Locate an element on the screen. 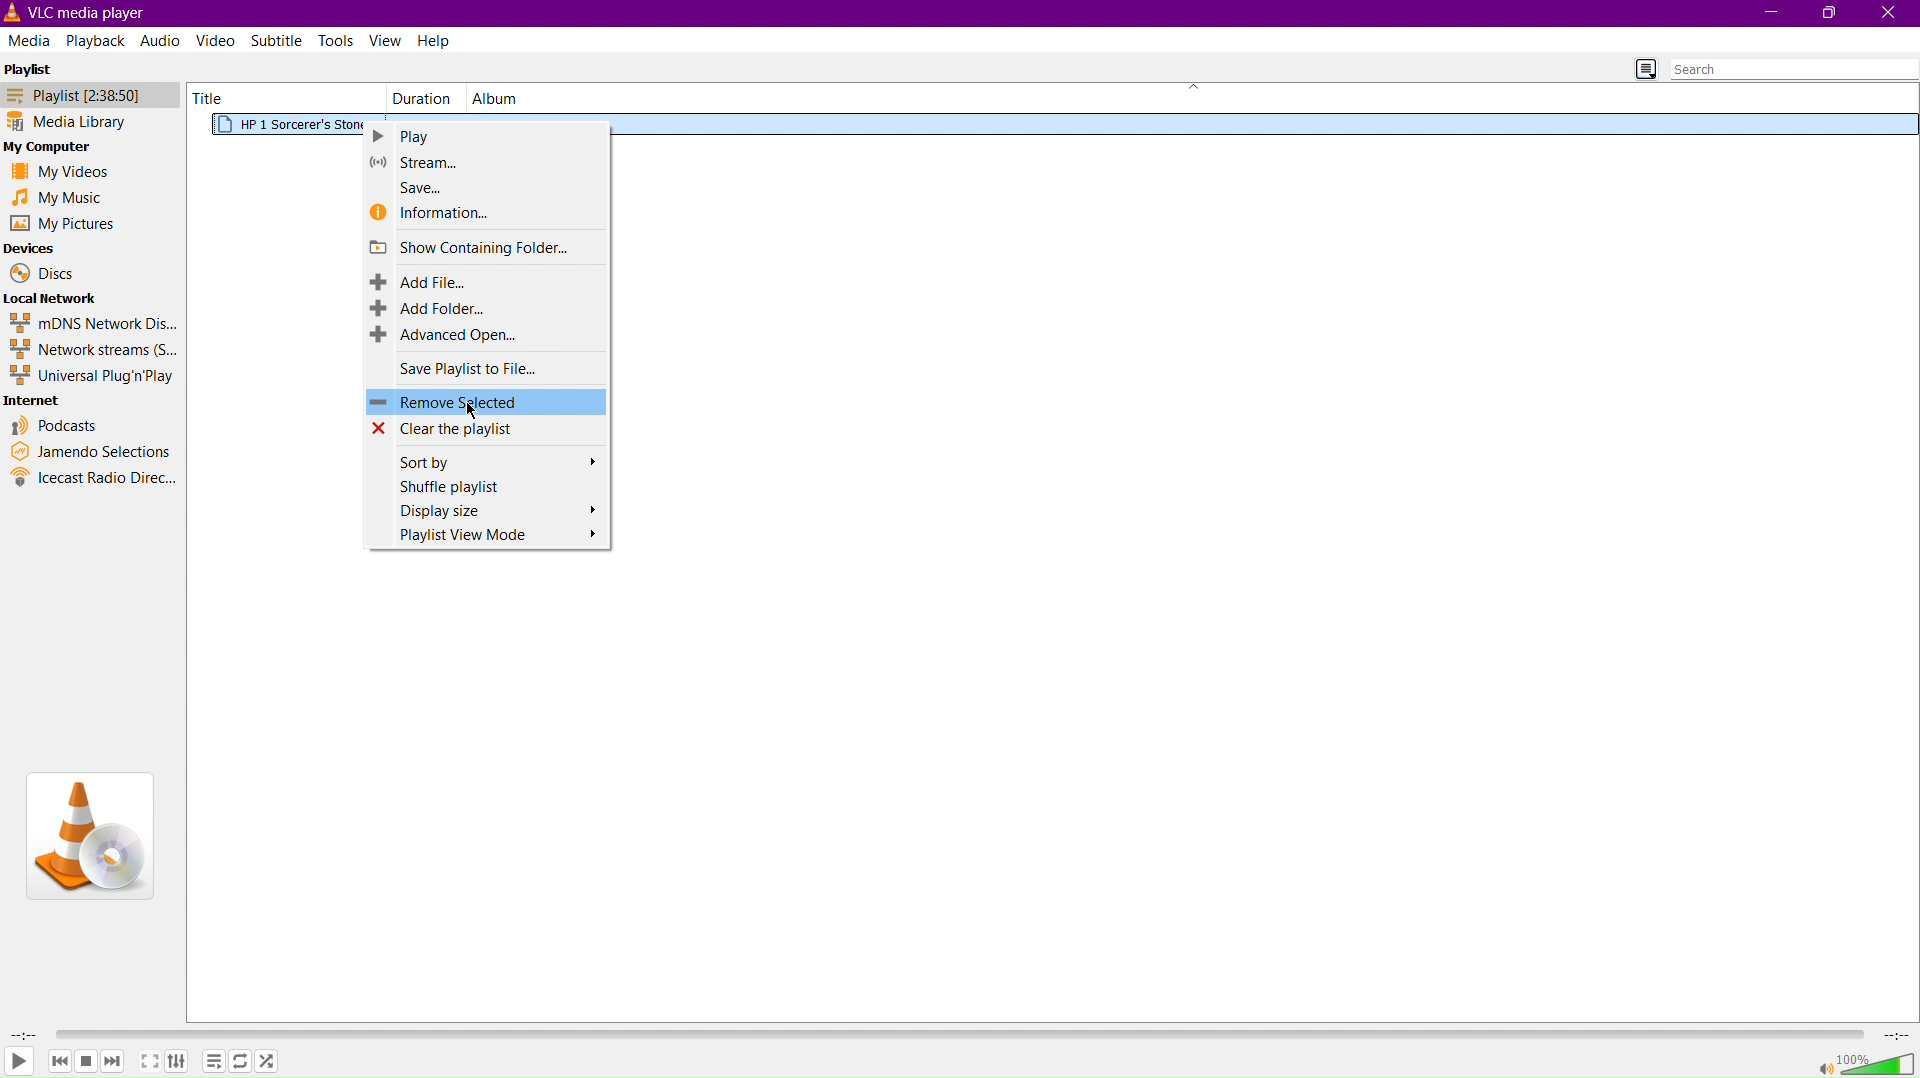 The image size is (1920, 1078). Playlist is located at coordinates (30, 67).